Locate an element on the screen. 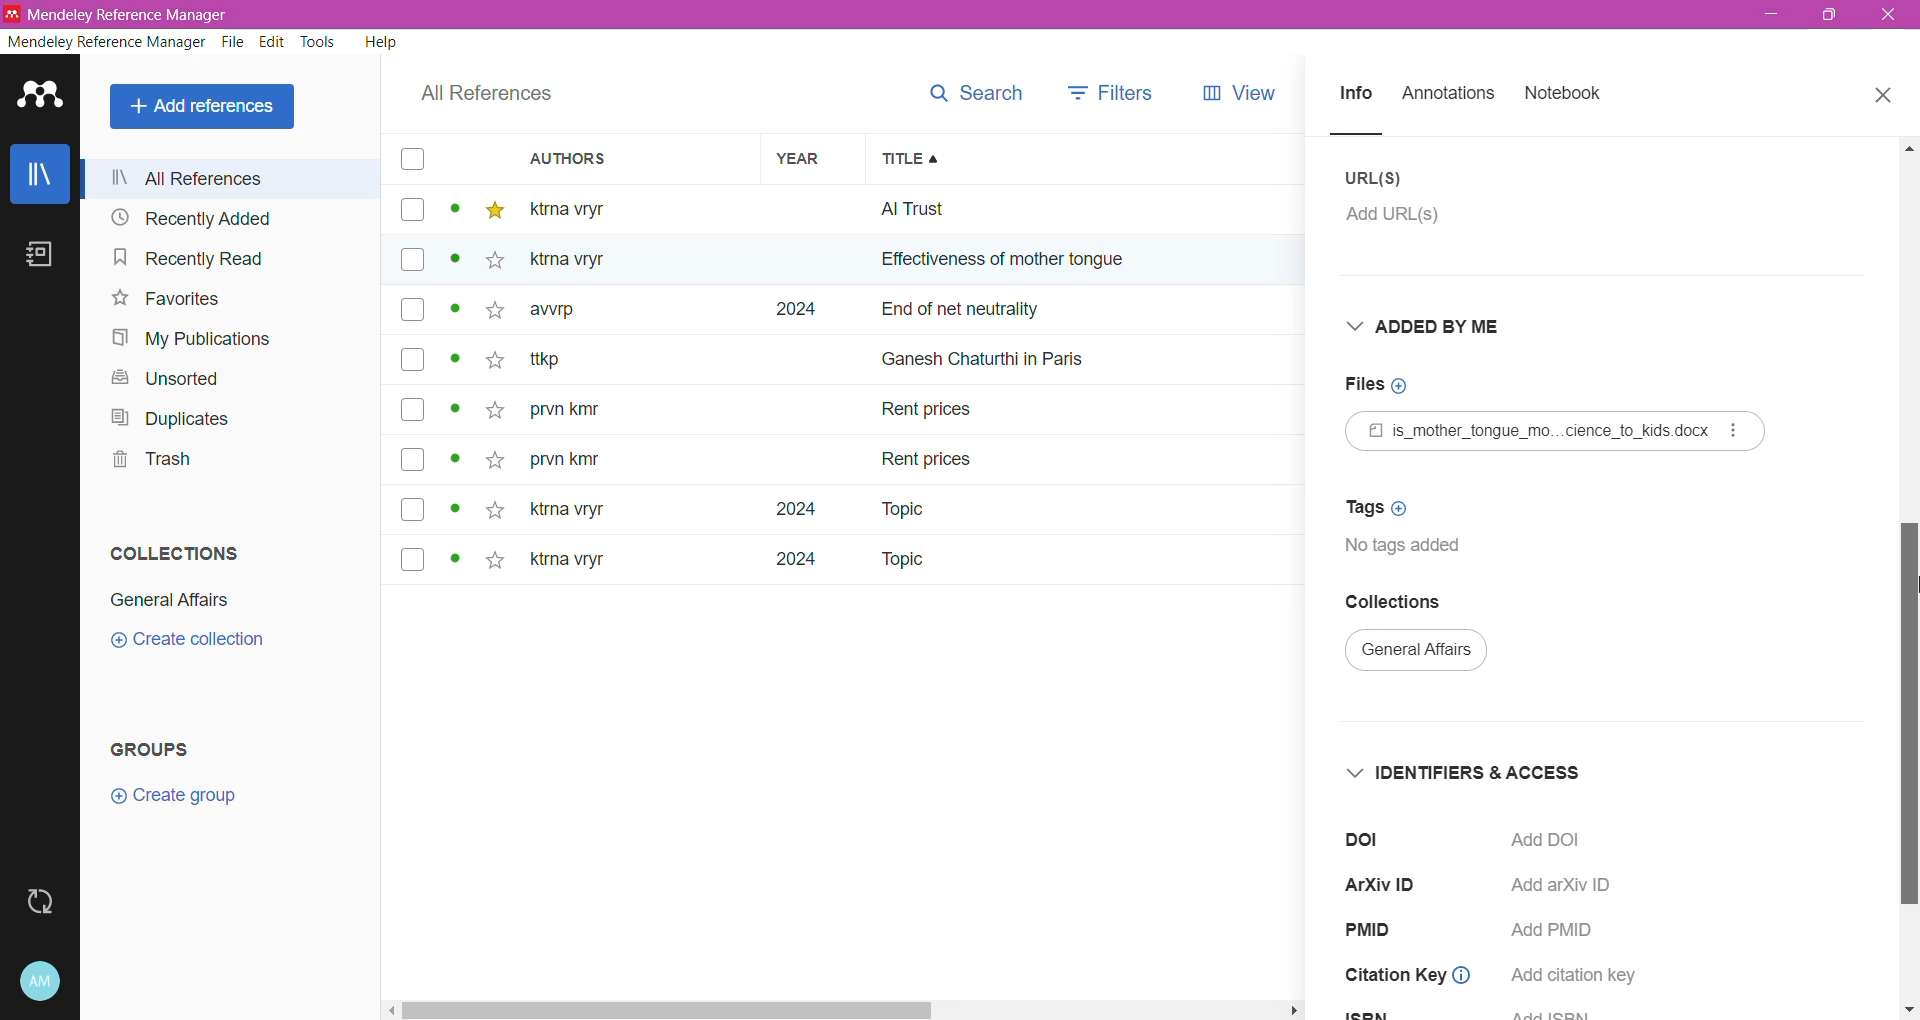 The width and height of the screenshot is (1920, 1020). Title is located at coordinates (1096, 159).